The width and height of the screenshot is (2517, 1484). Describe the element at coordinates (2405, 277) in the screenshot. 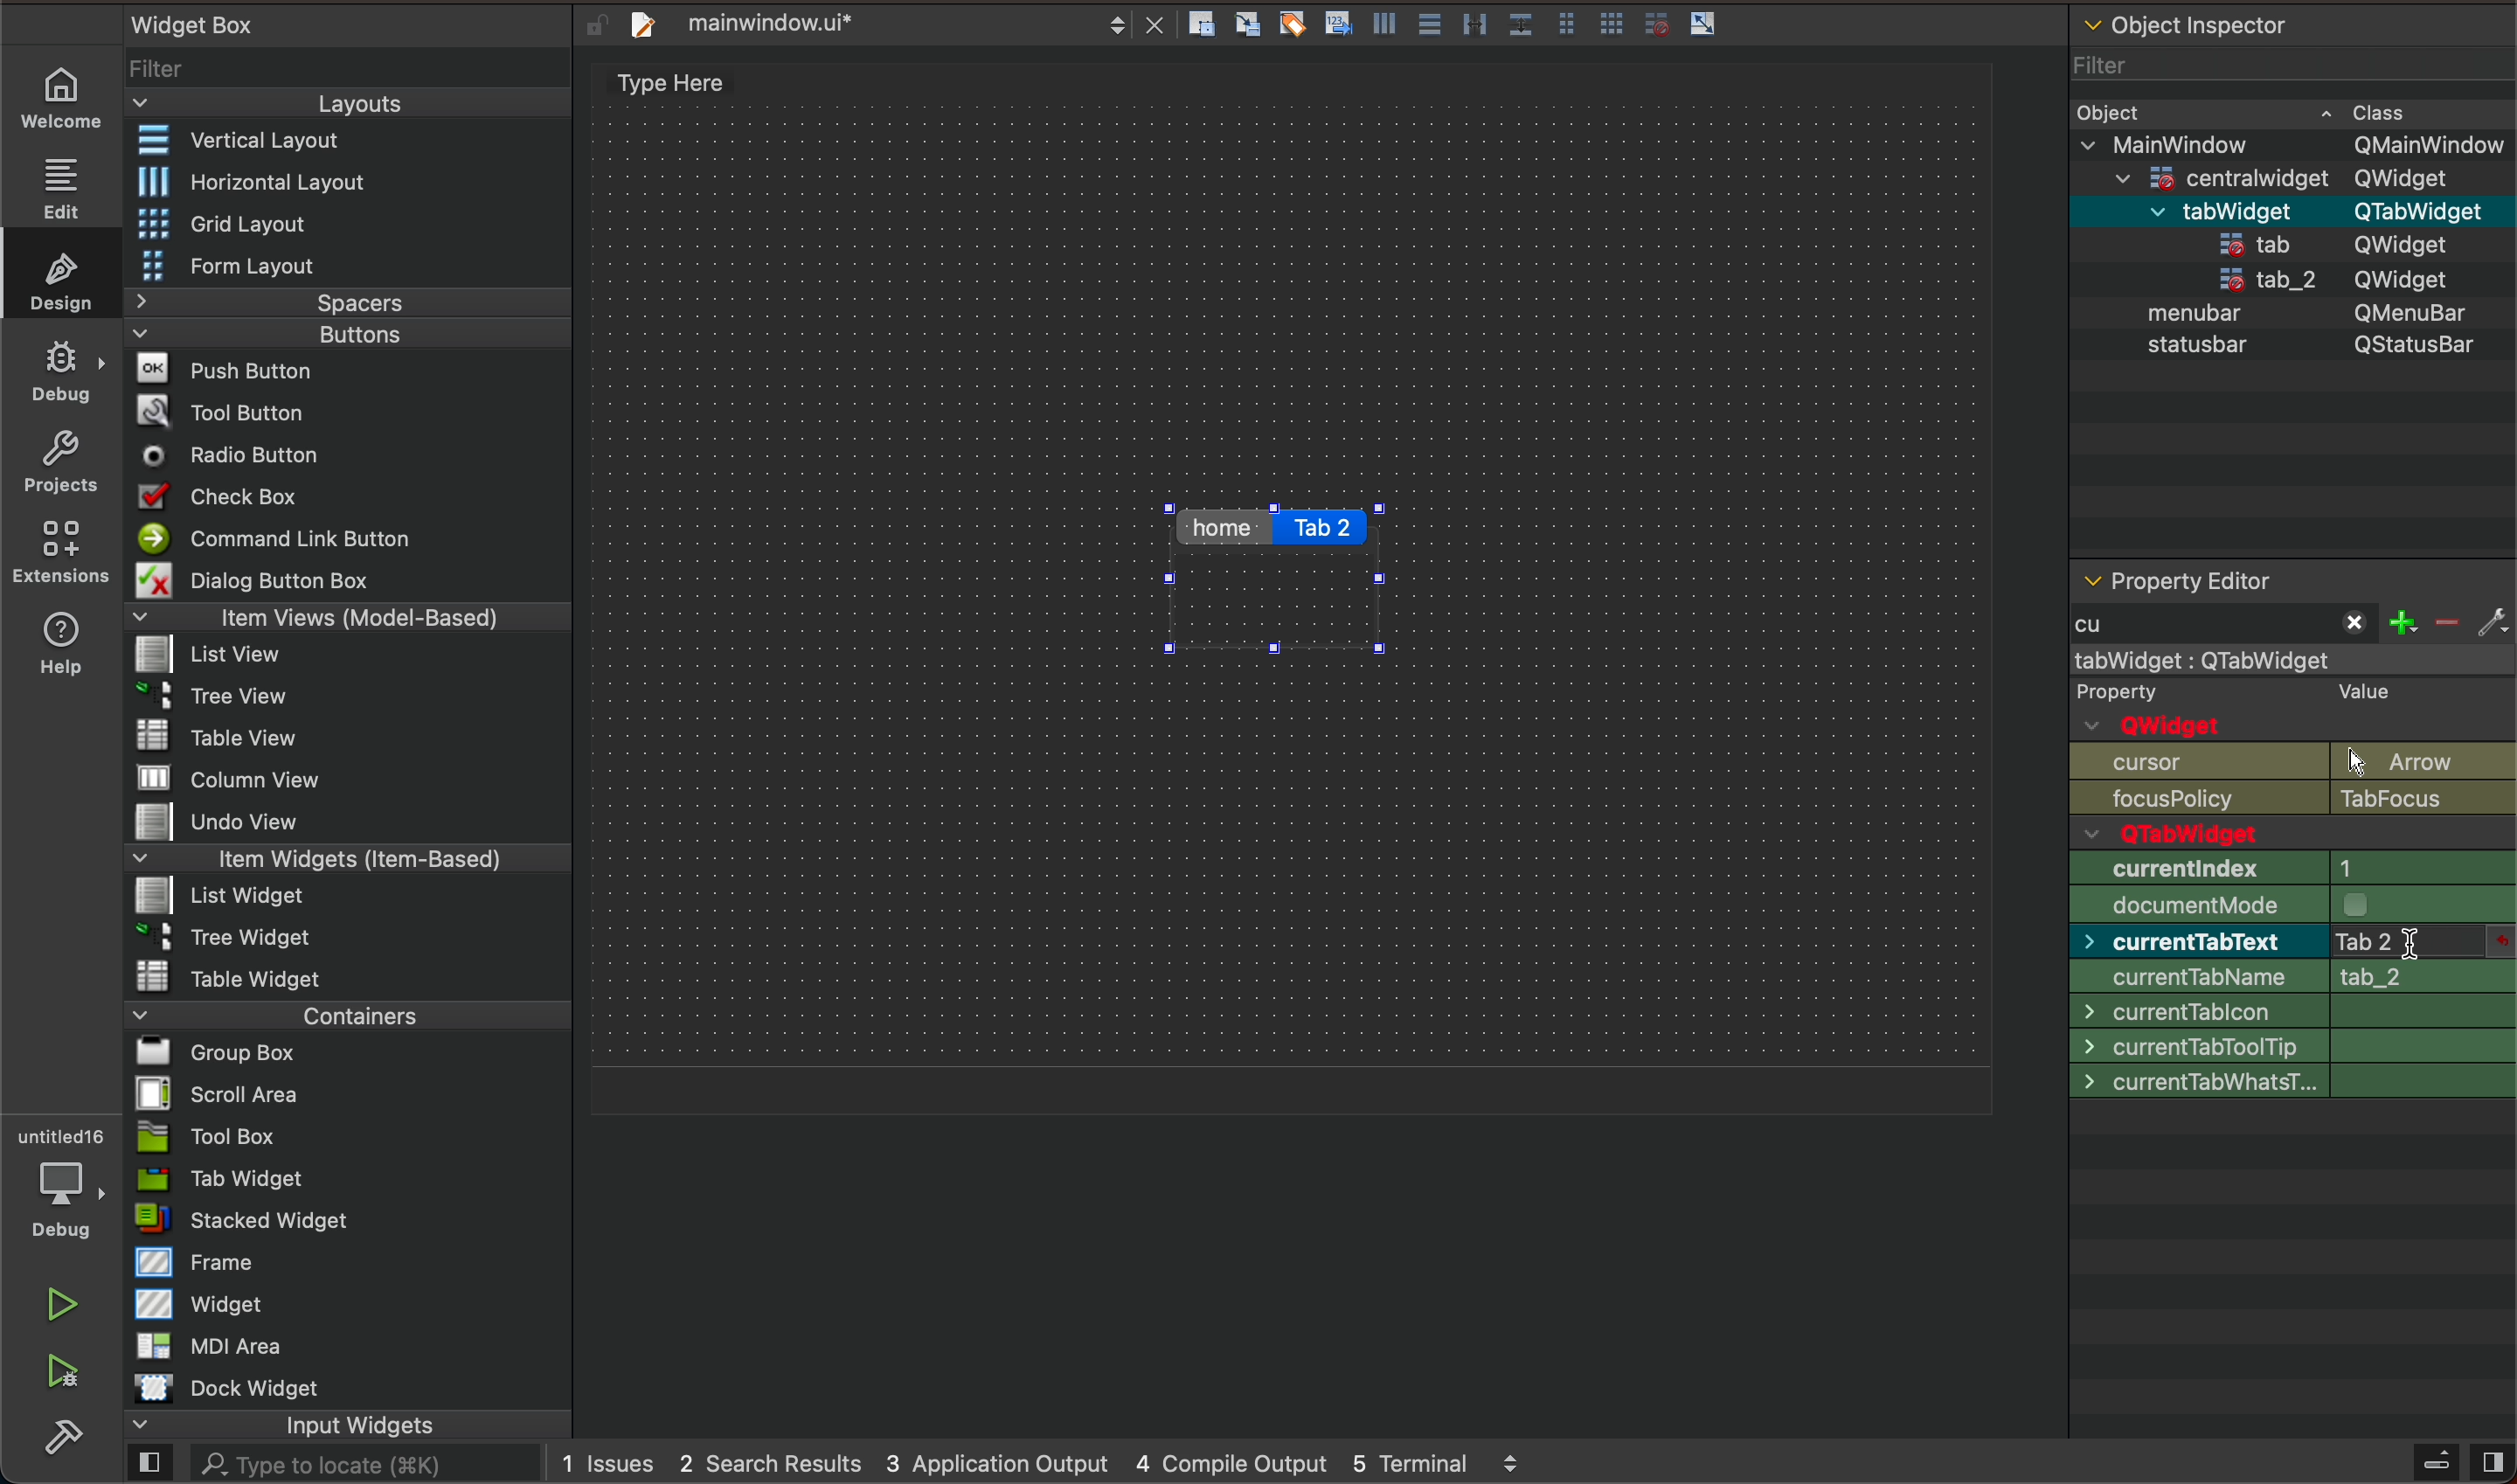

I see `QWidget` at that location.